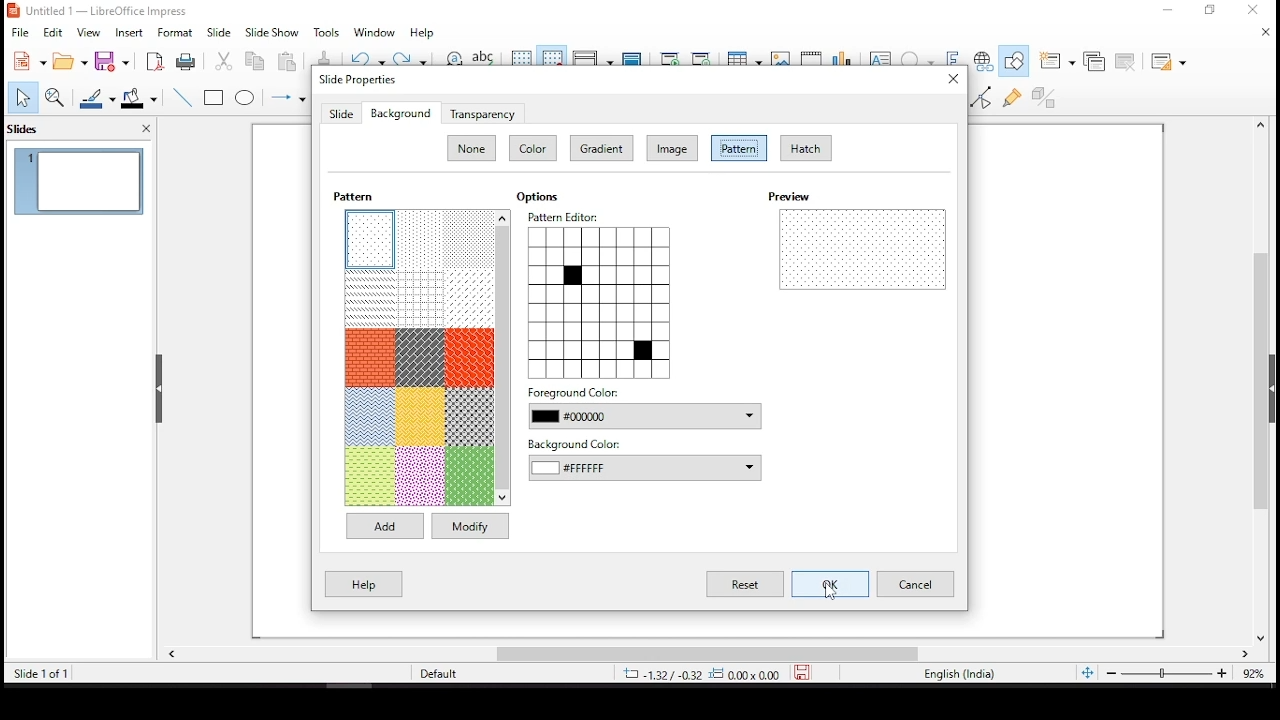 The height and width of the screenshot is (720, 1280). What do you see at coordinates (370, 358) in the screenshot?
I see `pattern` at bounding box center [370, 358].